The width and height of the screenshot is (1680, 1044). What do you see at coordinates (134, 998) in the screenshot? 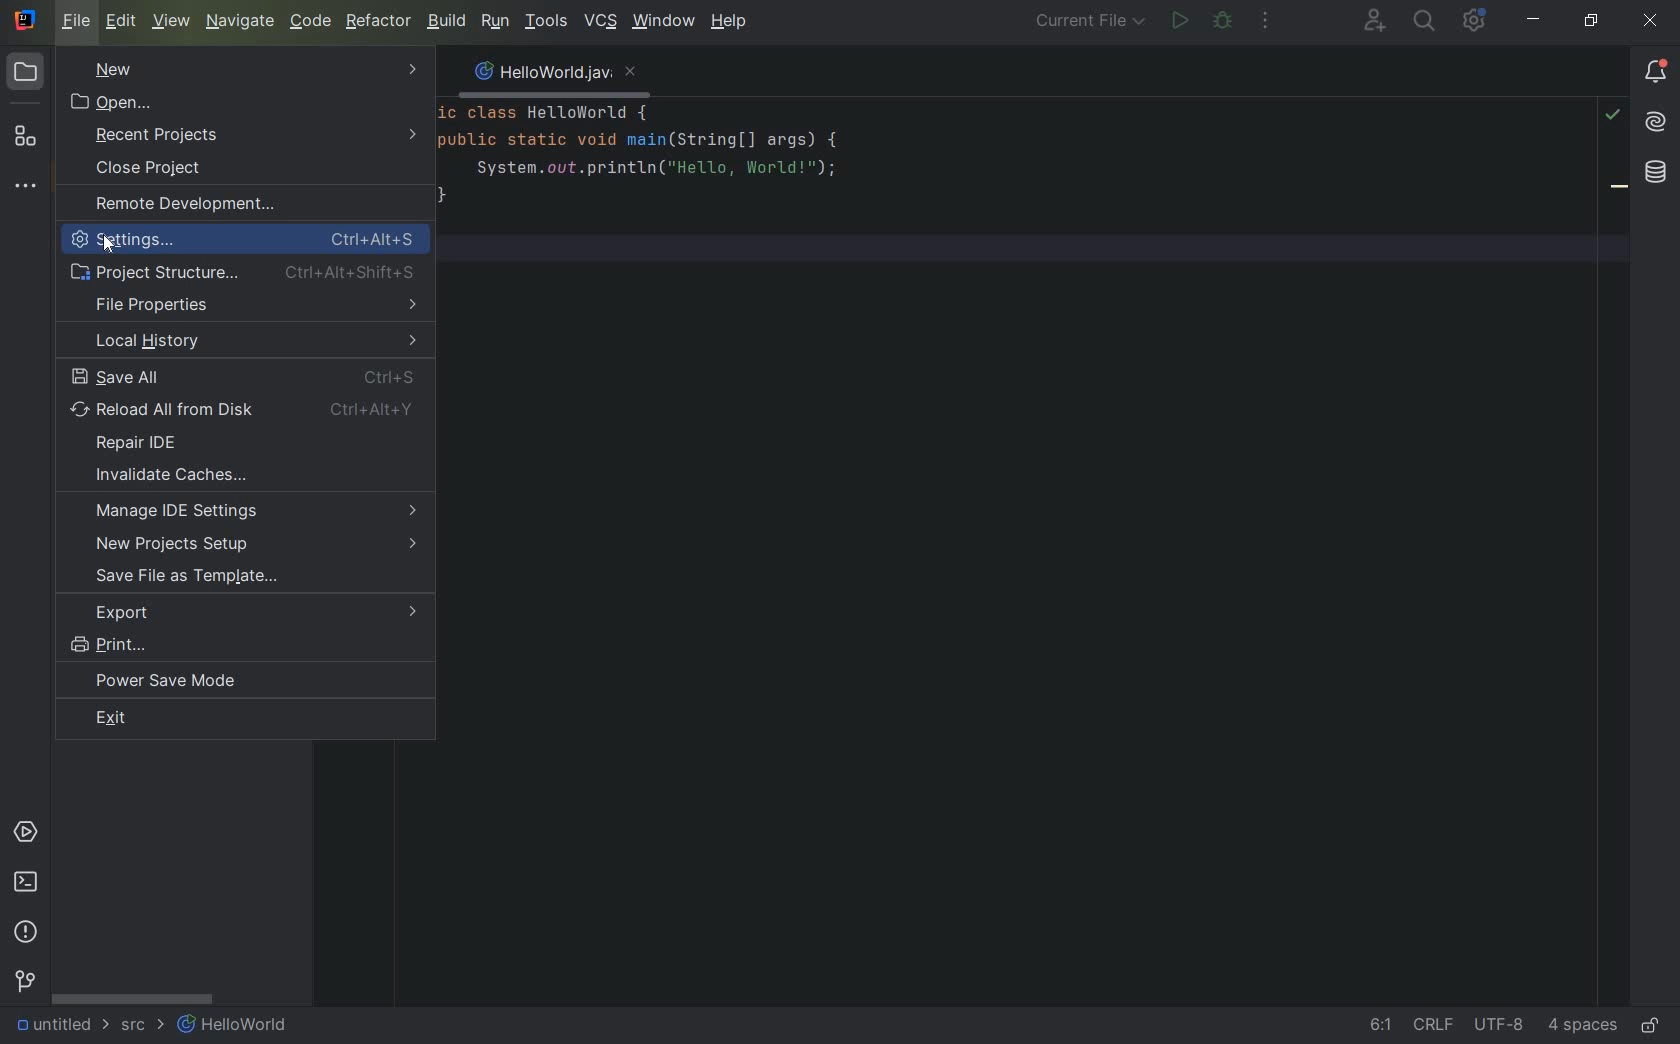
I see `SCROLLBAR` at bounding box center [134, 998].